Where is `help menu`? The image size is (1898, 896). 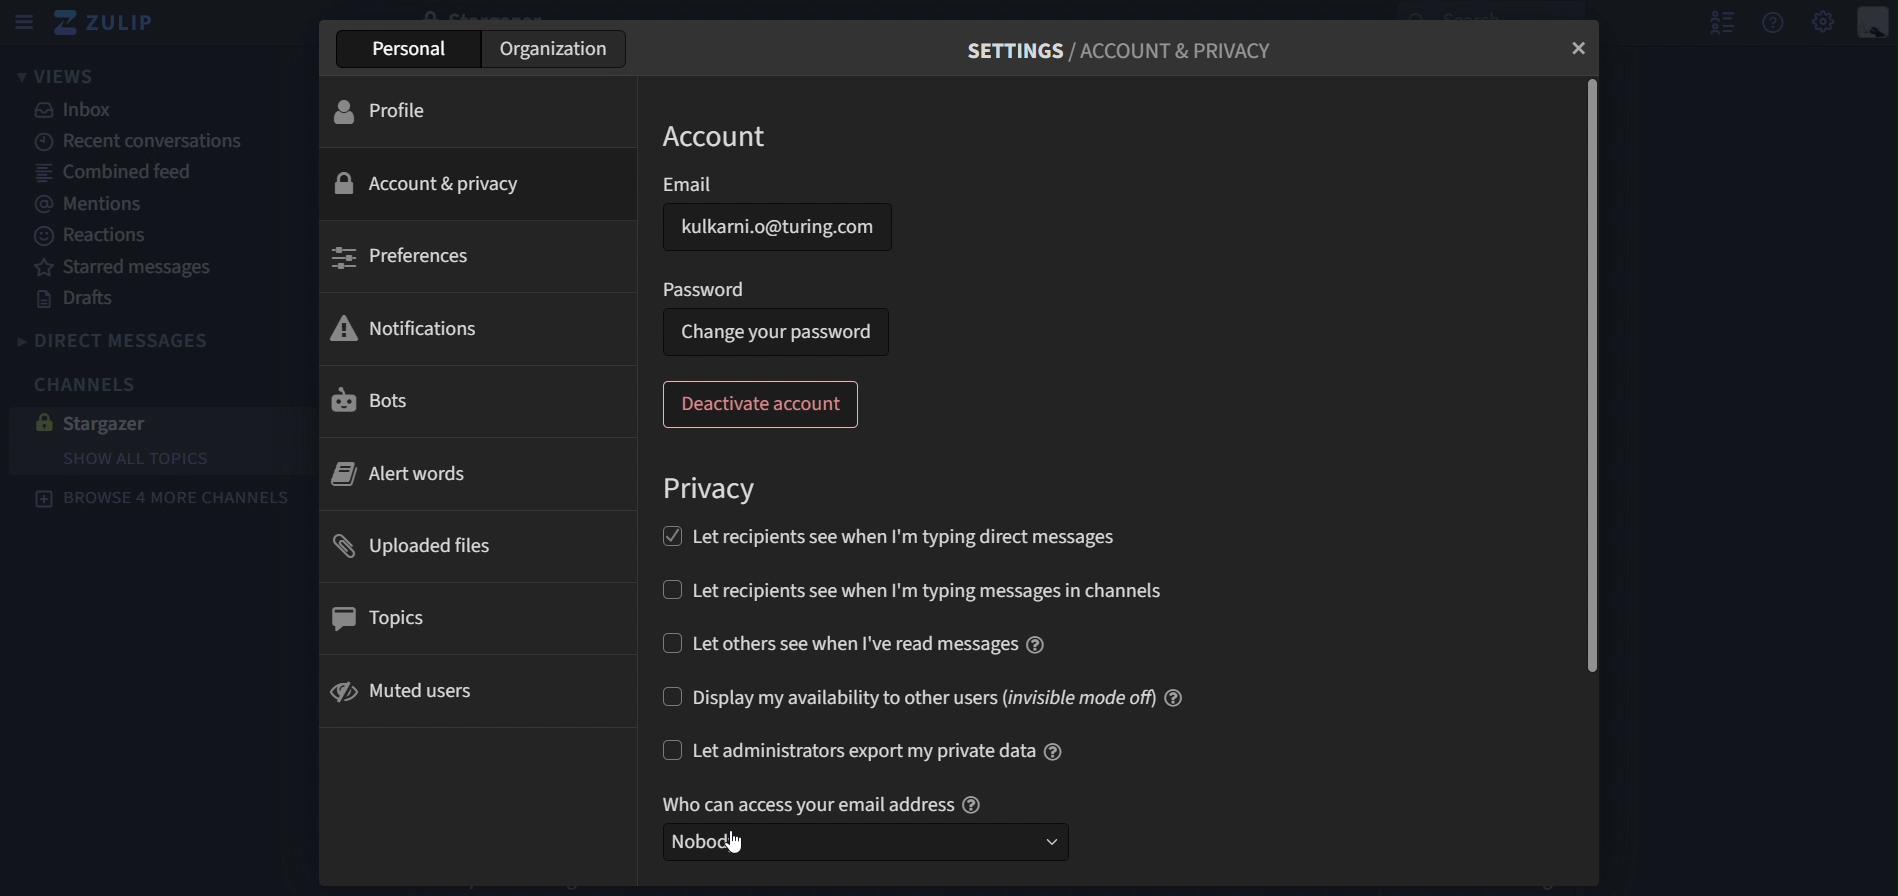
help menu is located at coordinates (1773, 26).